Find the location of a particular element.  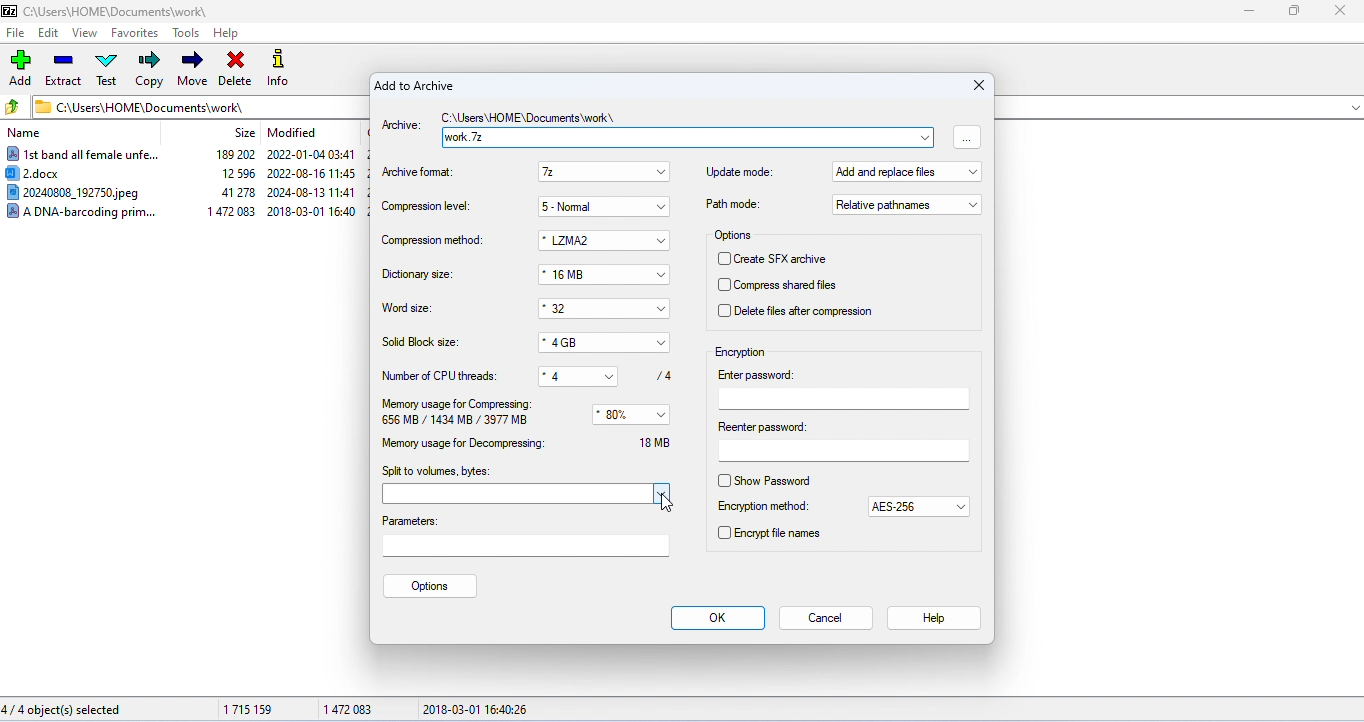

close is located at coordinates (974, 86).